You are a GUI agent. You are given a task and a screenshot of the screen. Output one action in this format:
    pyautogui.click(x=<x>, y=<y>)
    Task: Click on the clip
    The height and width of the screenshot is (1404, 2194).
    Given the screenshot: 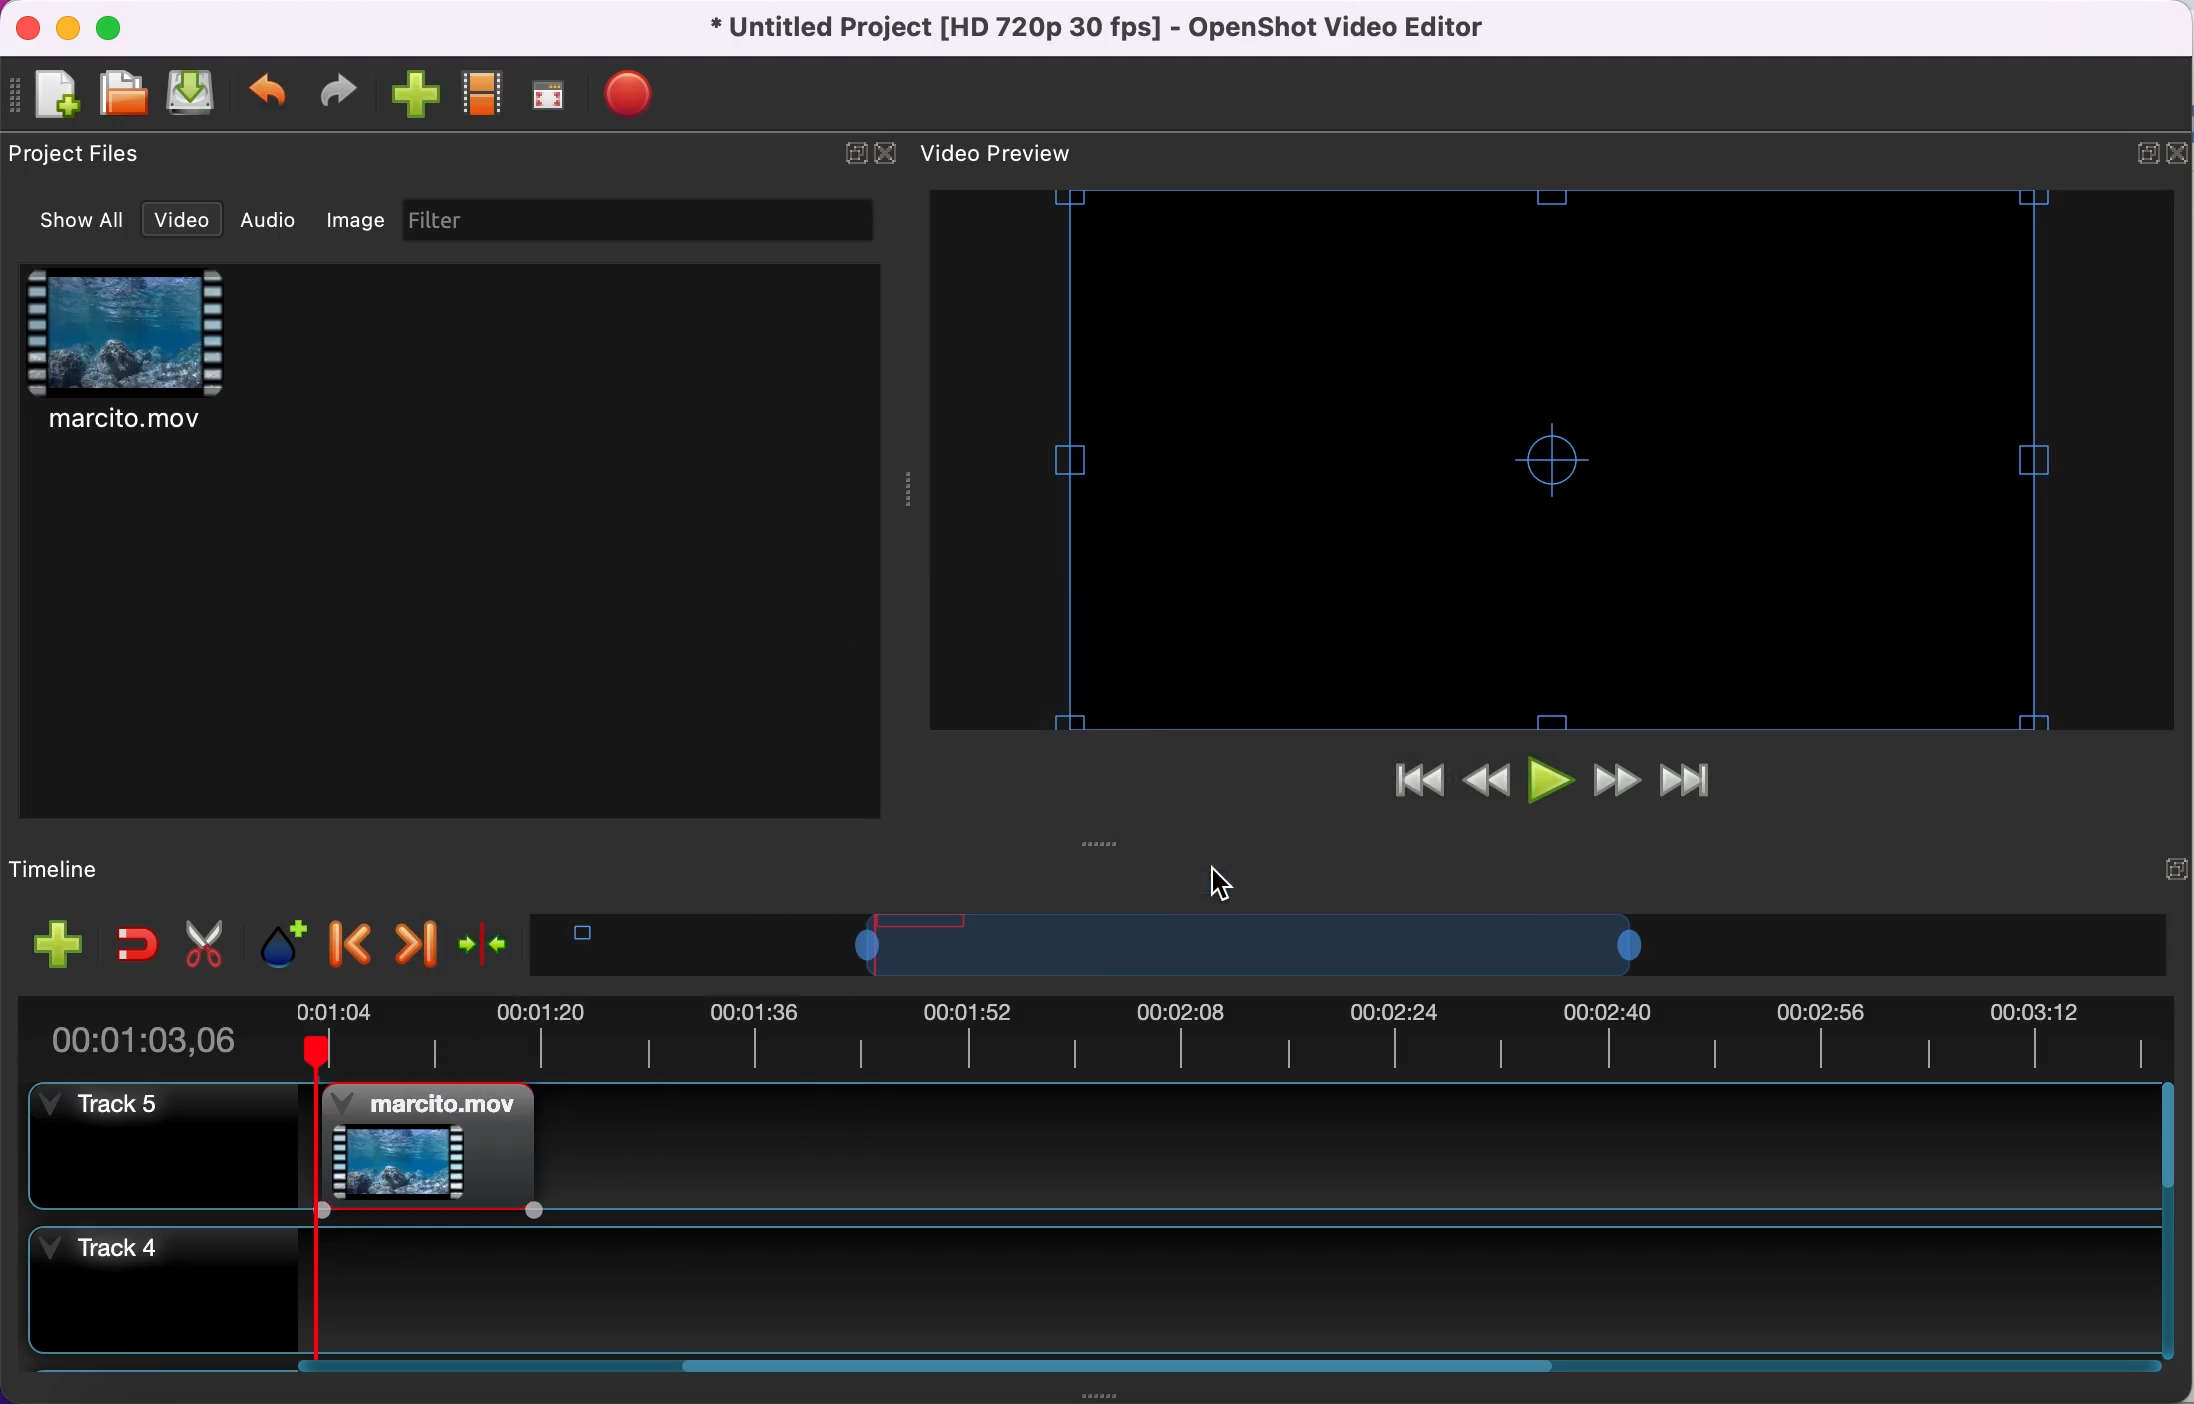 What is the action you would take?
    pyautogui.click(x=154, y=357)
    